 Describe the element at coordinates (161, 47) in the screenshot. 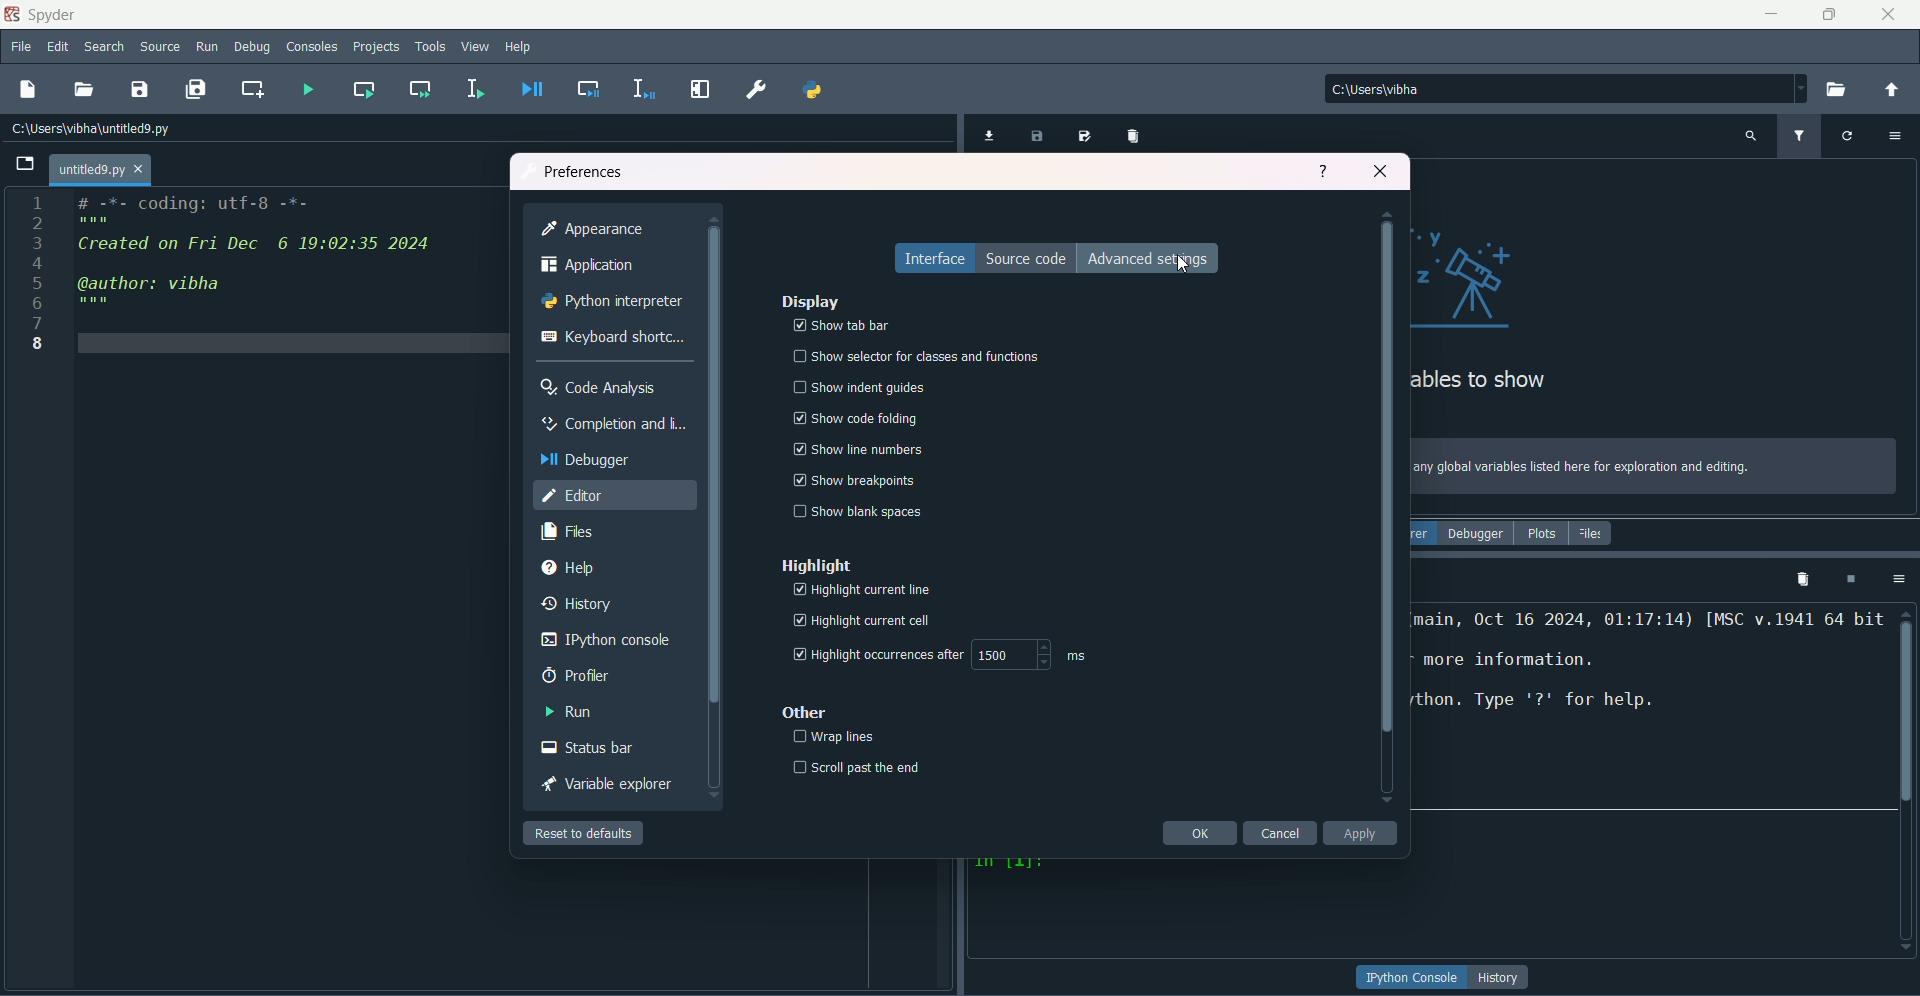

I see `source` at that location.